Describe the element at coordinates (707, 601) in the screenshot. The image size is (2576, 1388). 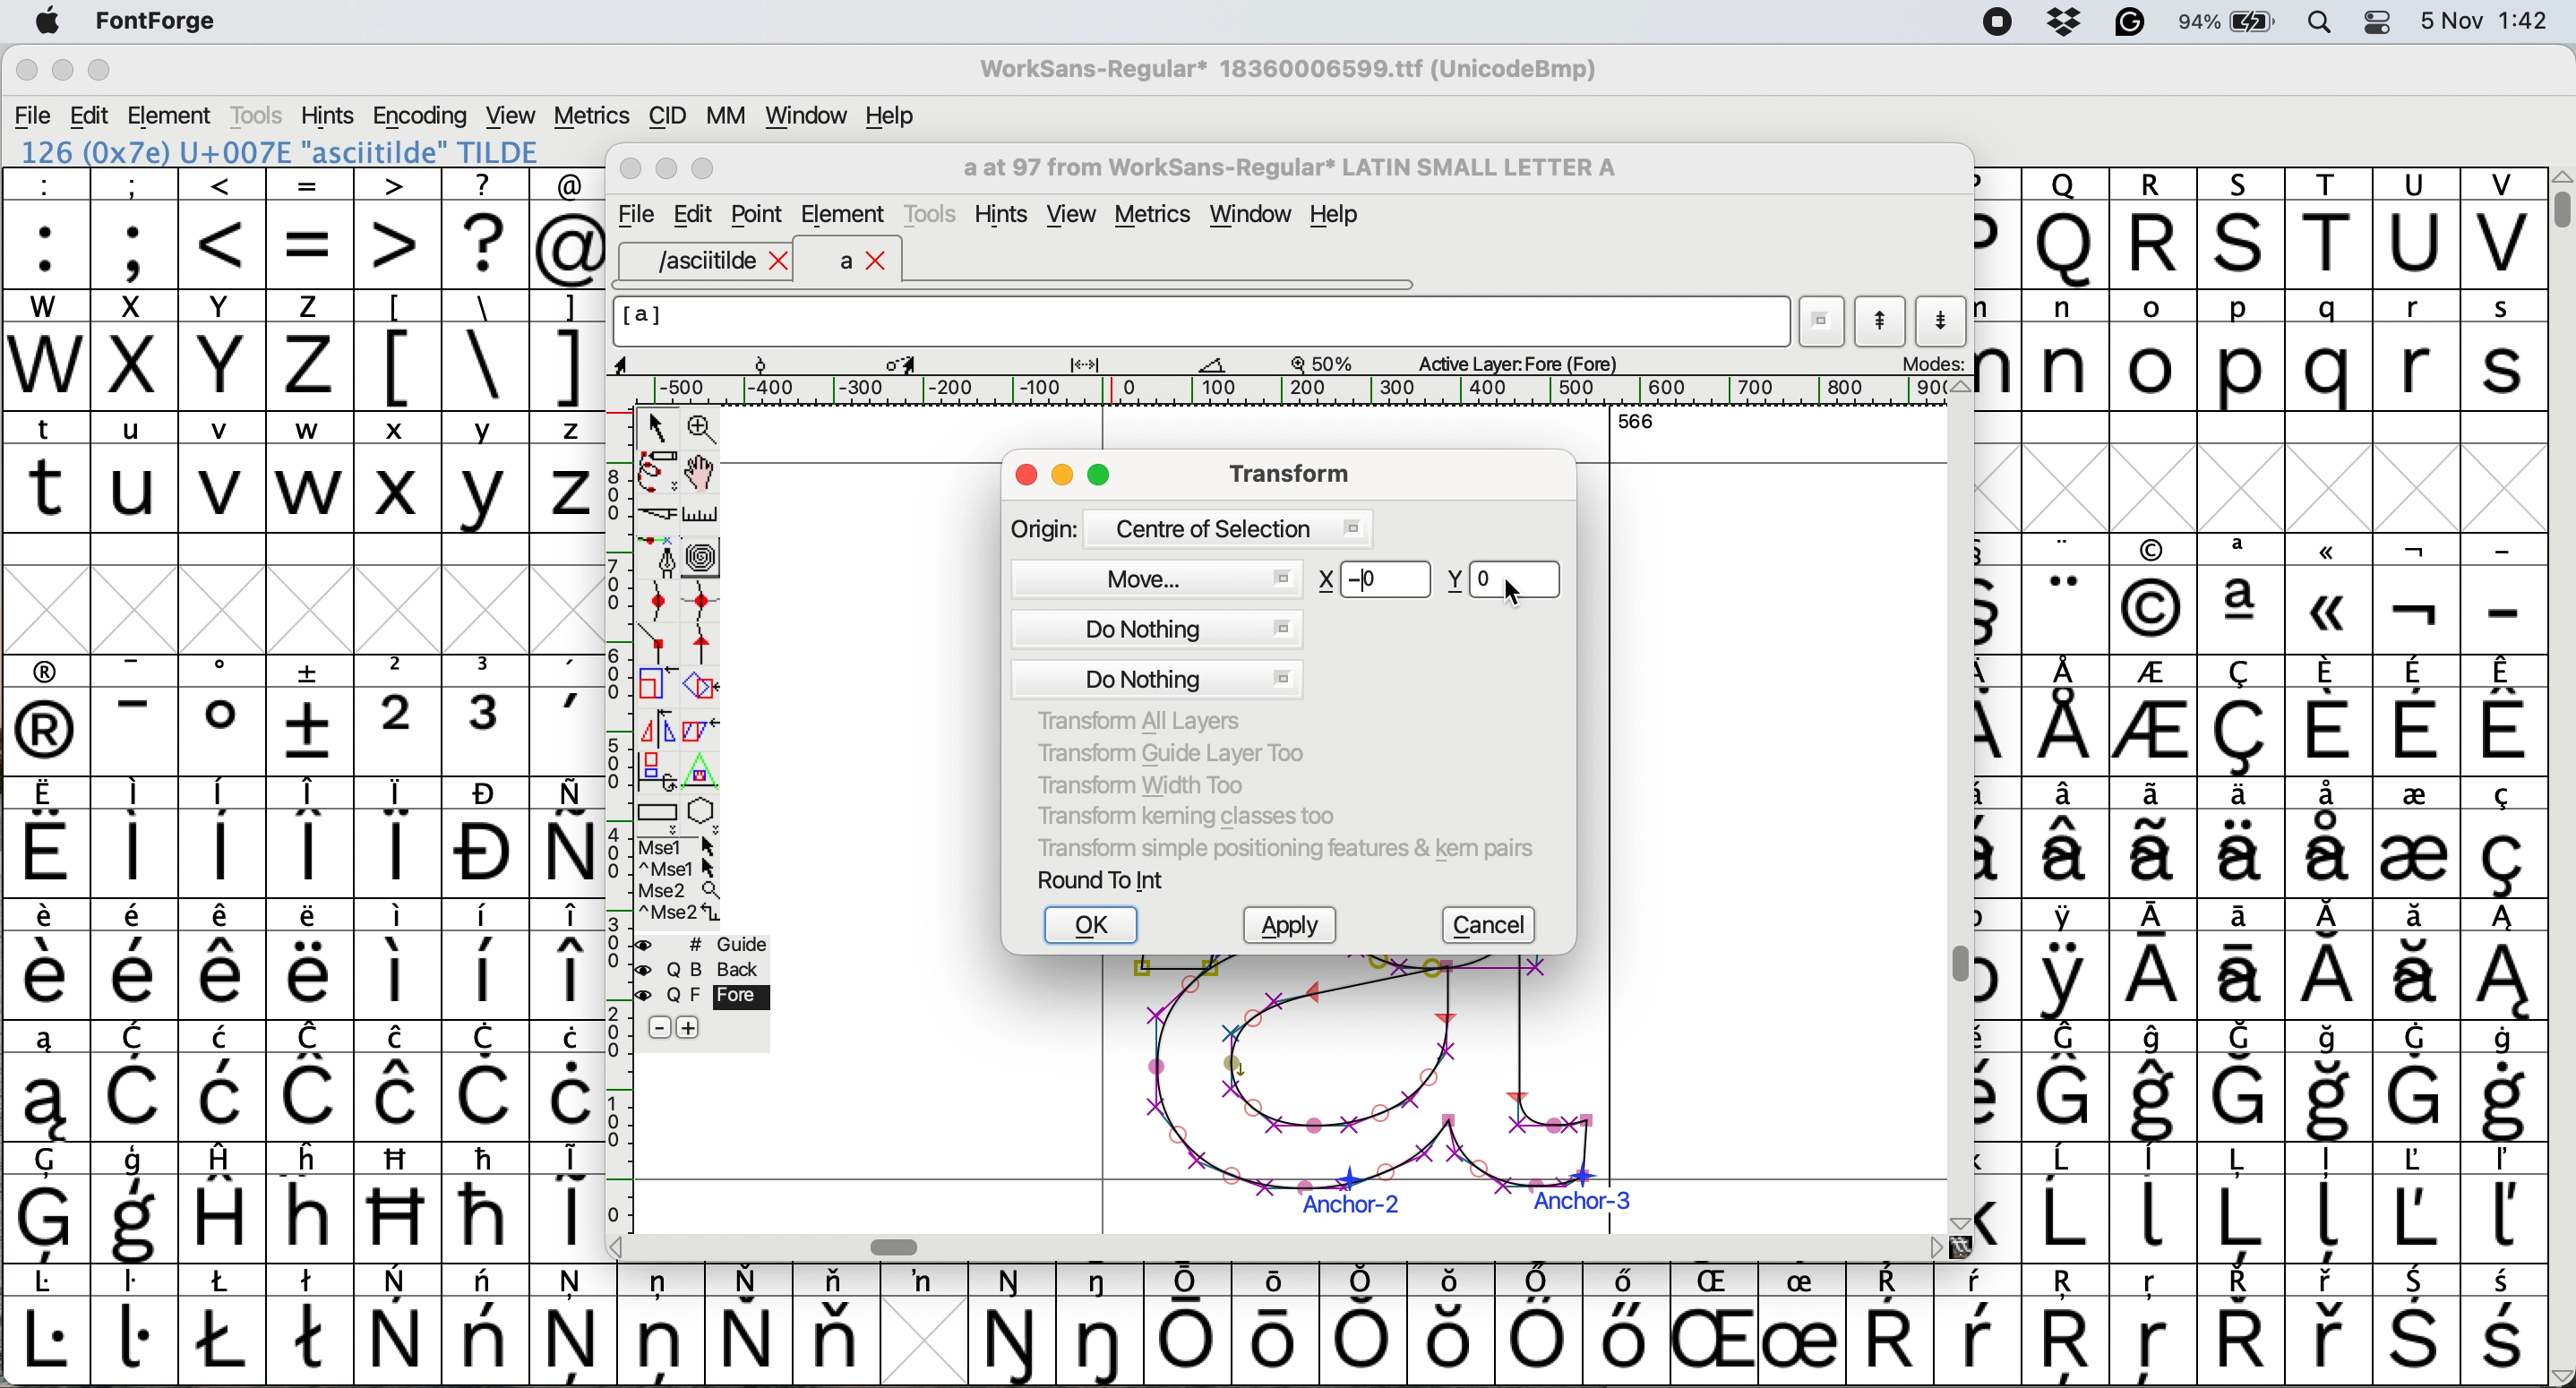
I see `add a curve point vertically or horizontally` at that location.